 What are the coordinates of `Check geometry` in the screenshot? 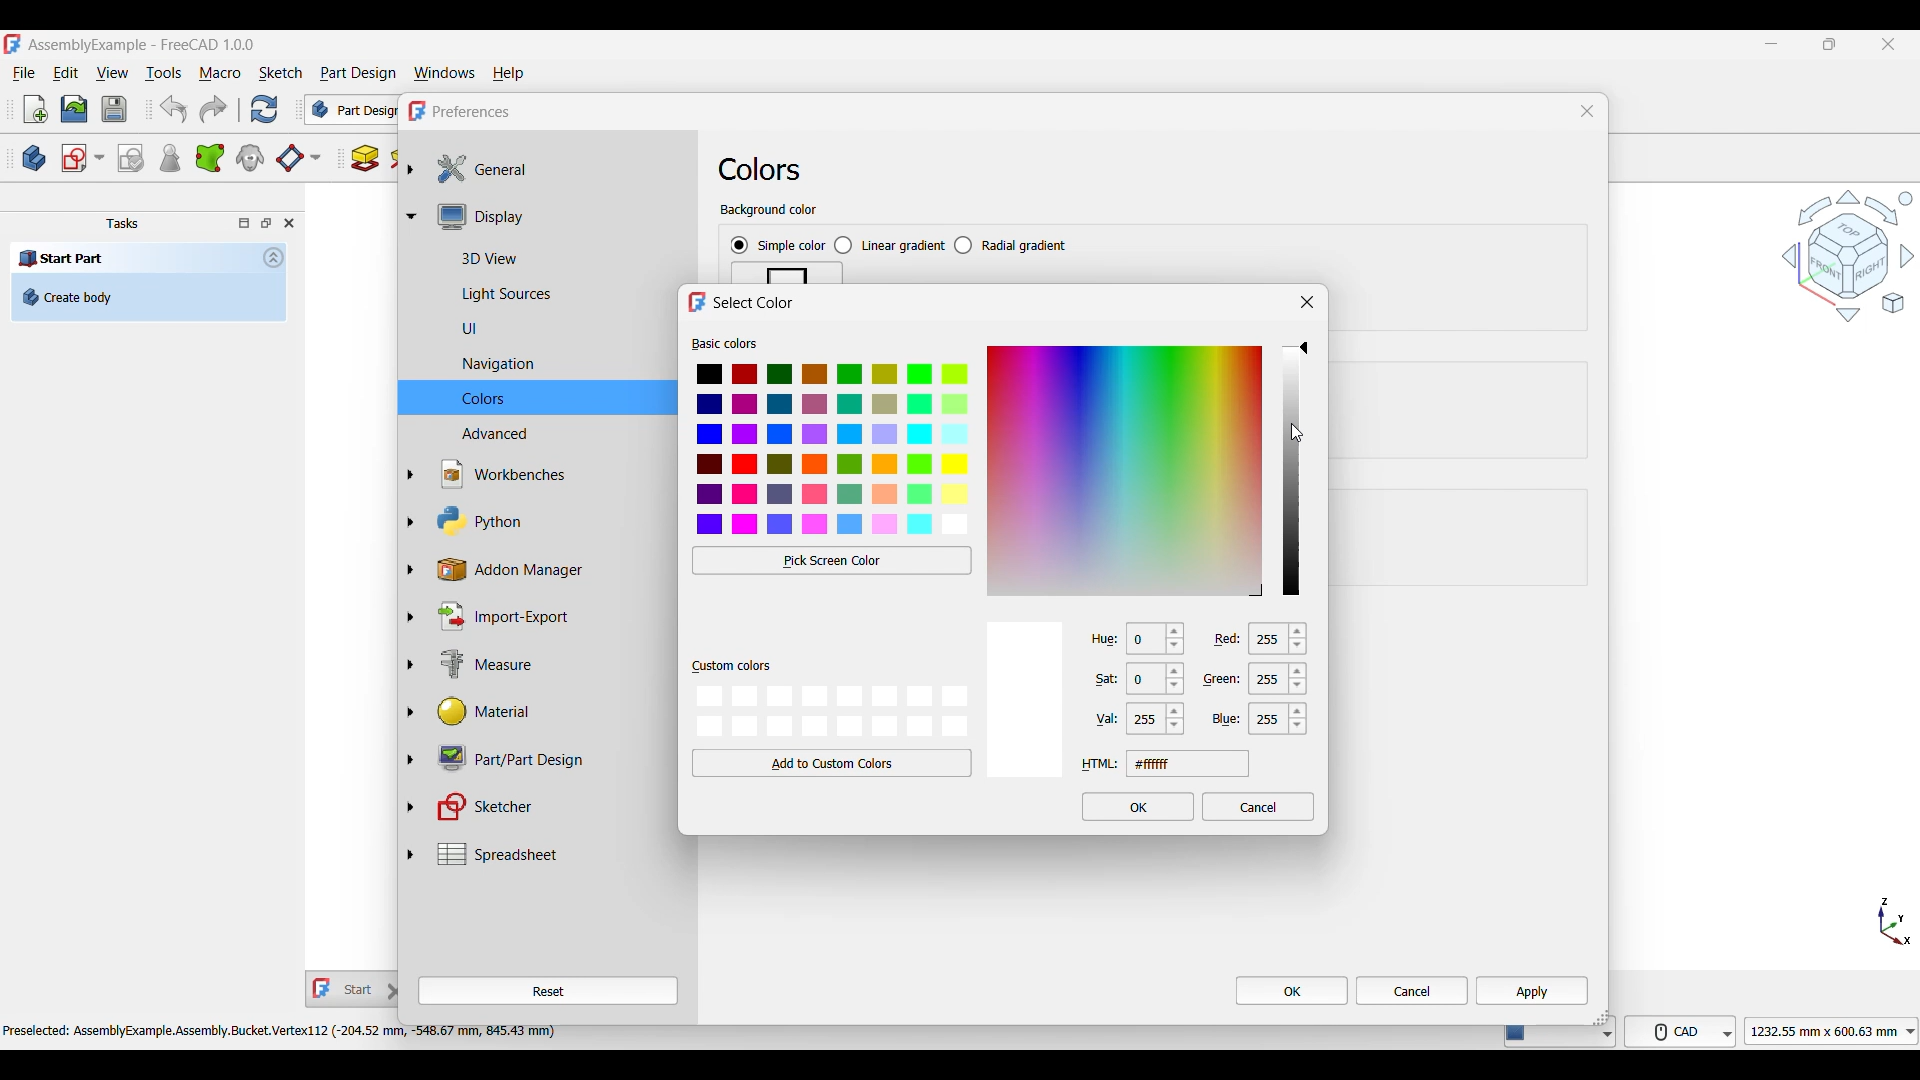 It's located at (169, 158).